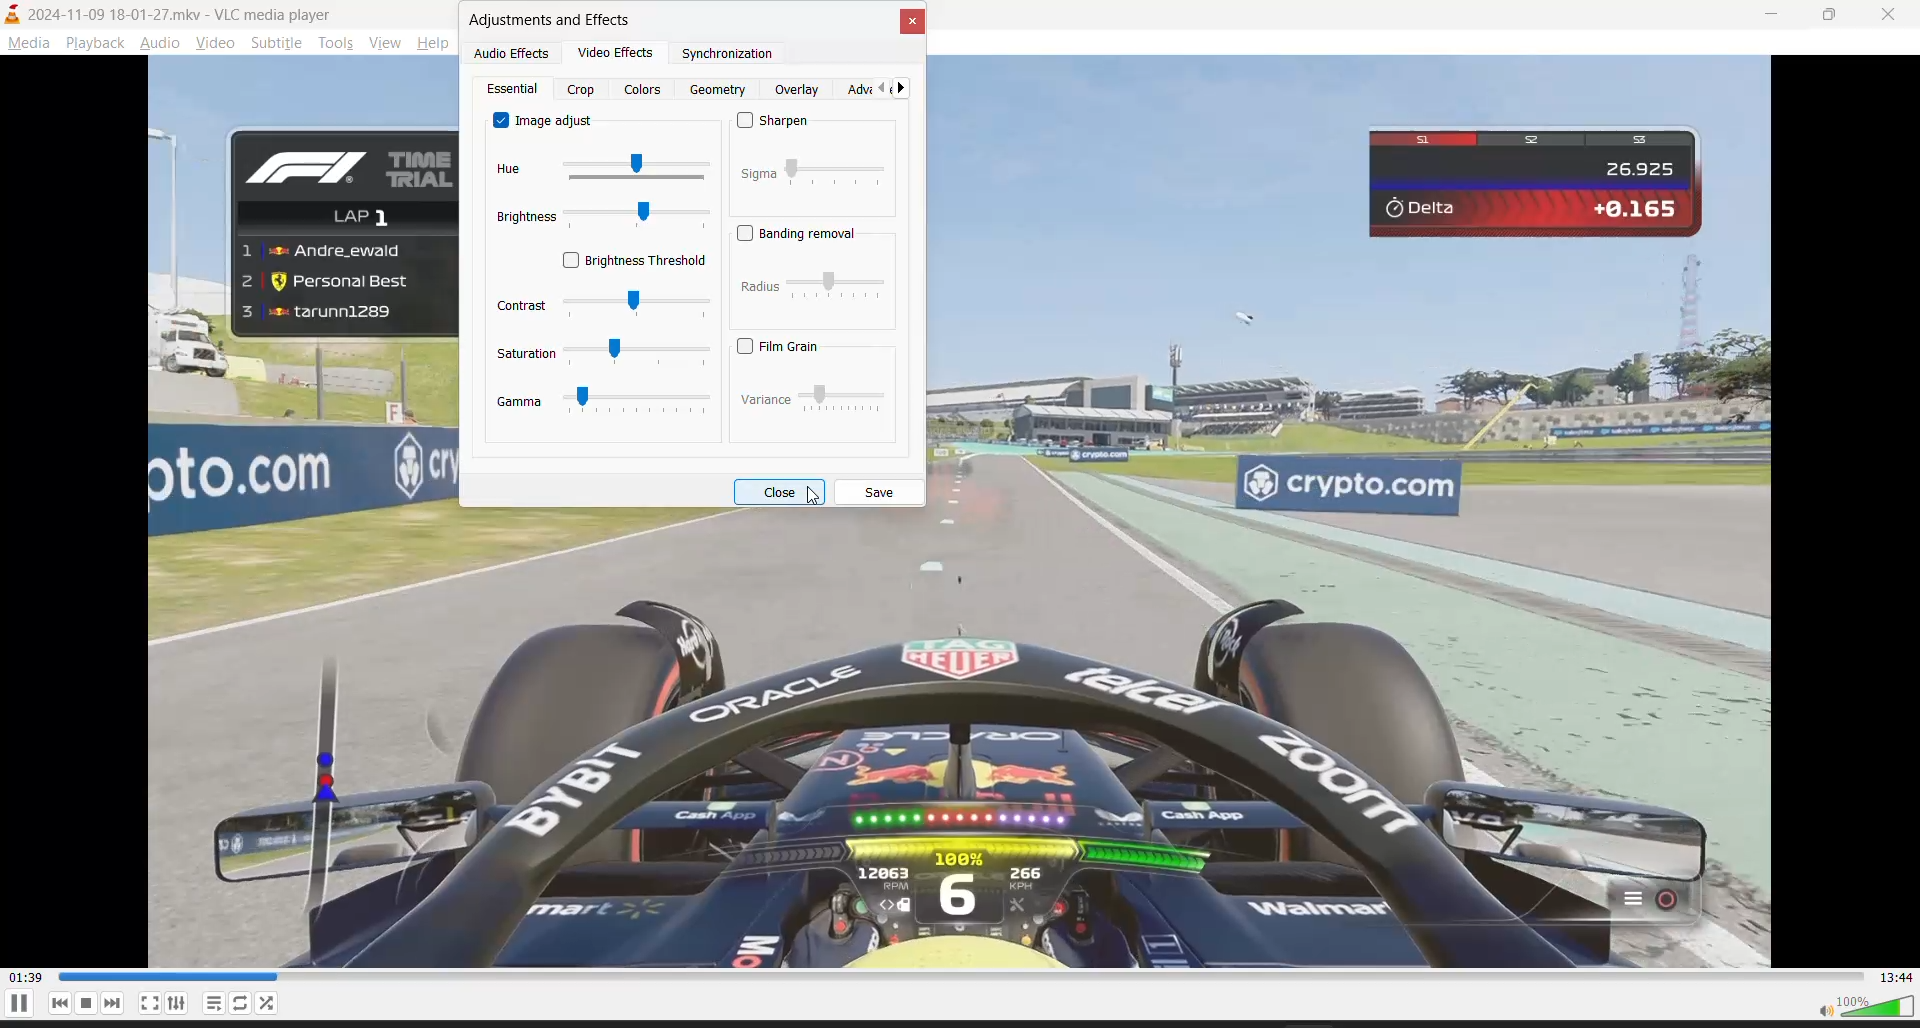 The width and height of the screenshot is (1920, 1028). I want to click on pause, so click(18, 1009).